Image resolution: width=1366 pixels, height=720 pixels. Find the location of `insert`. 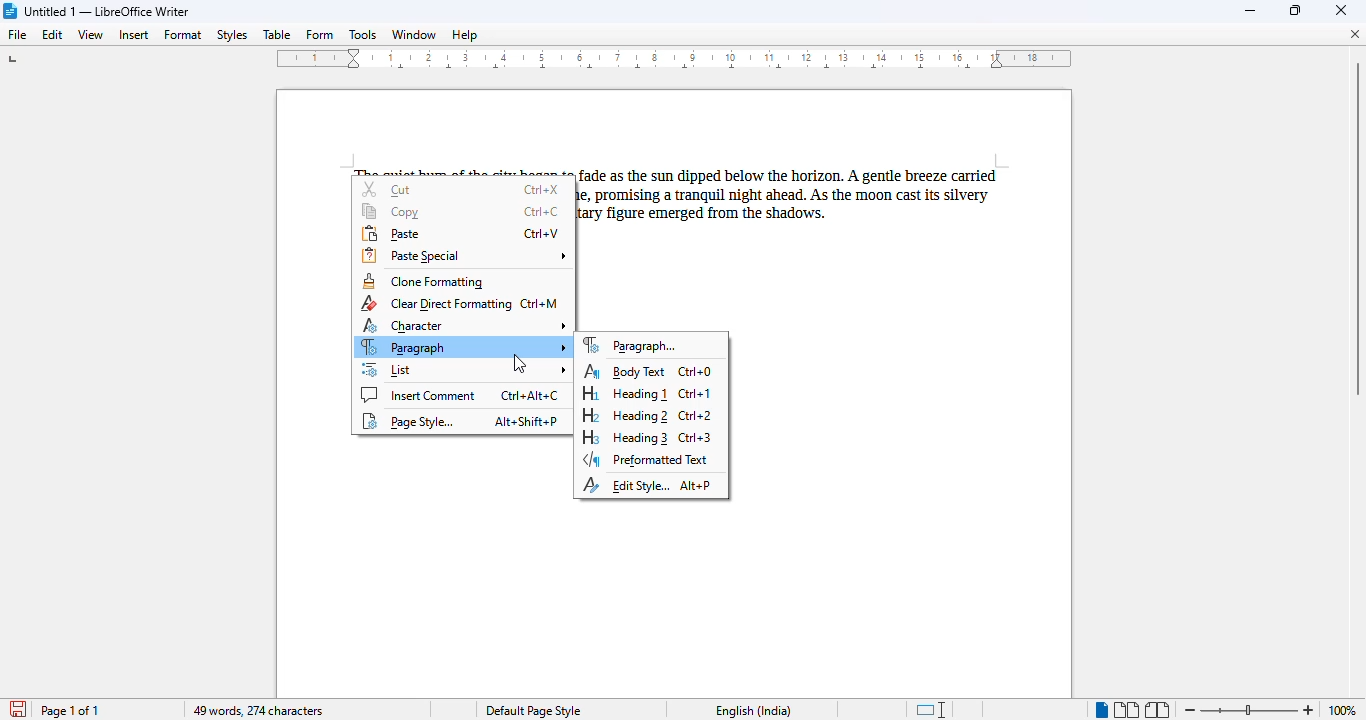

insert is located at coordinates (134, 35).